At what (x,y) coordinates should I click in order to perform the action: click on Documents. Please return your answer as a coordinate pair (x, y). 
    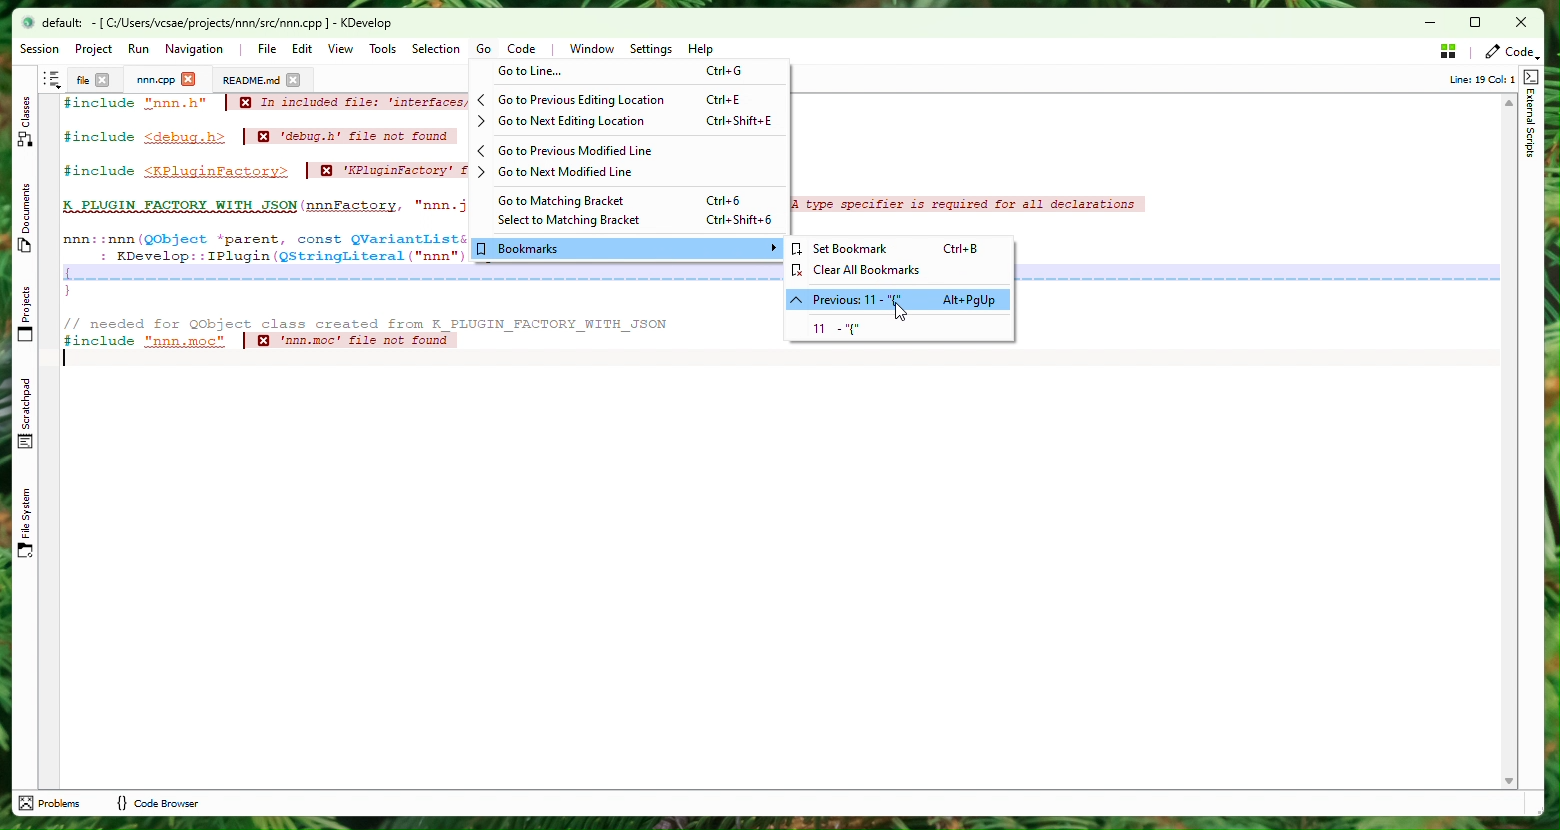
    Looking at the image, I should click on (28, 223).